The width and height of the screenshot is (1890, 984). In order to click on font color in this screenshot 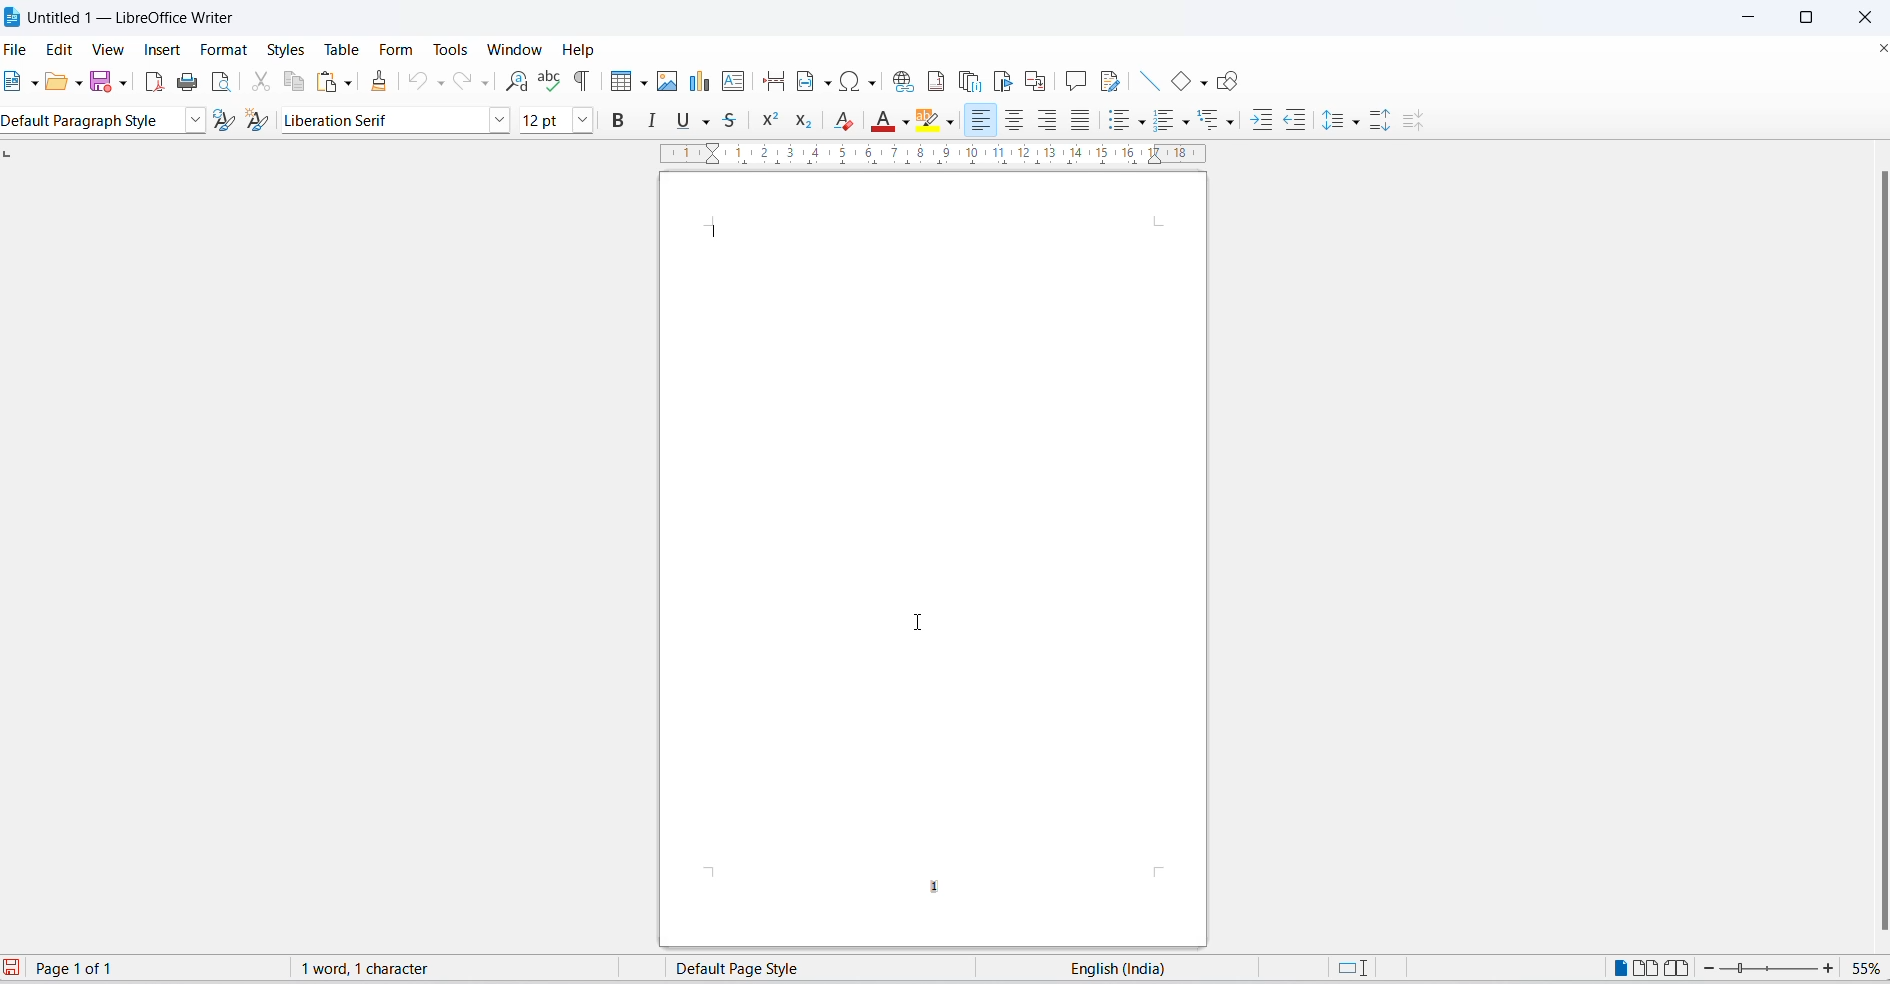, I will do `click(884, 122)`.